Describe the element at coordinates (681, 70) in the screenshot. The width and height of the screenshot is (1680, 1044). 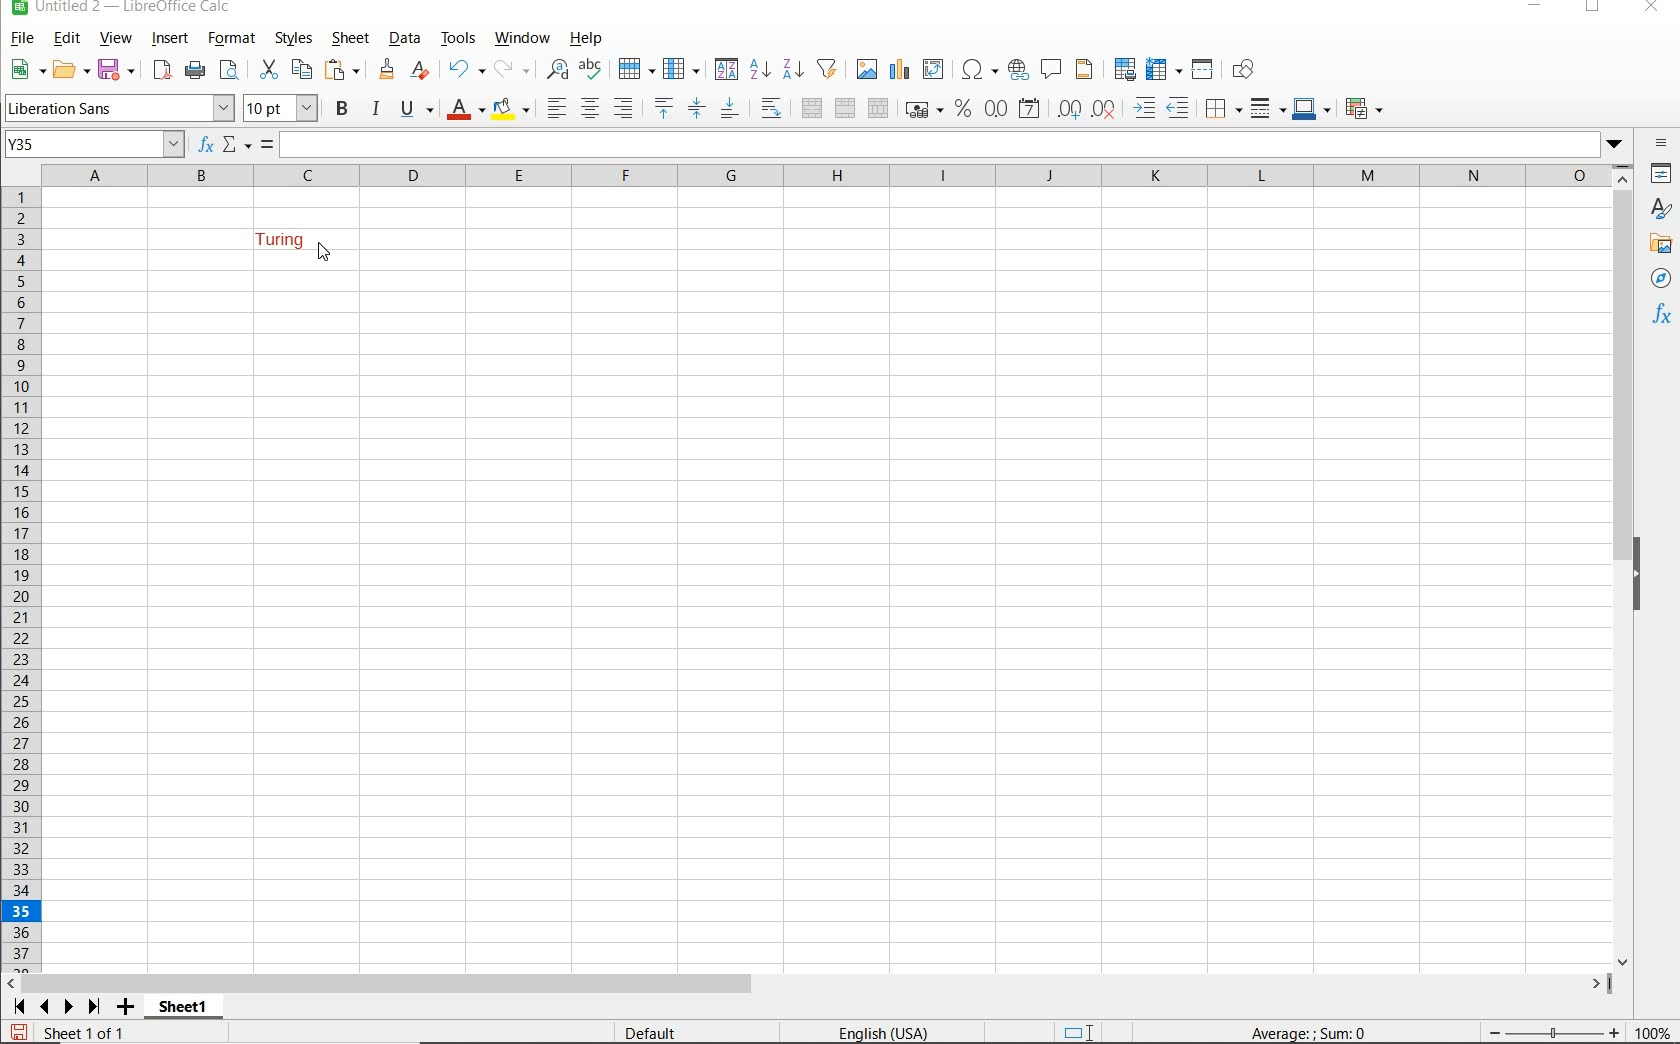
I see `COLUMN` at that location.